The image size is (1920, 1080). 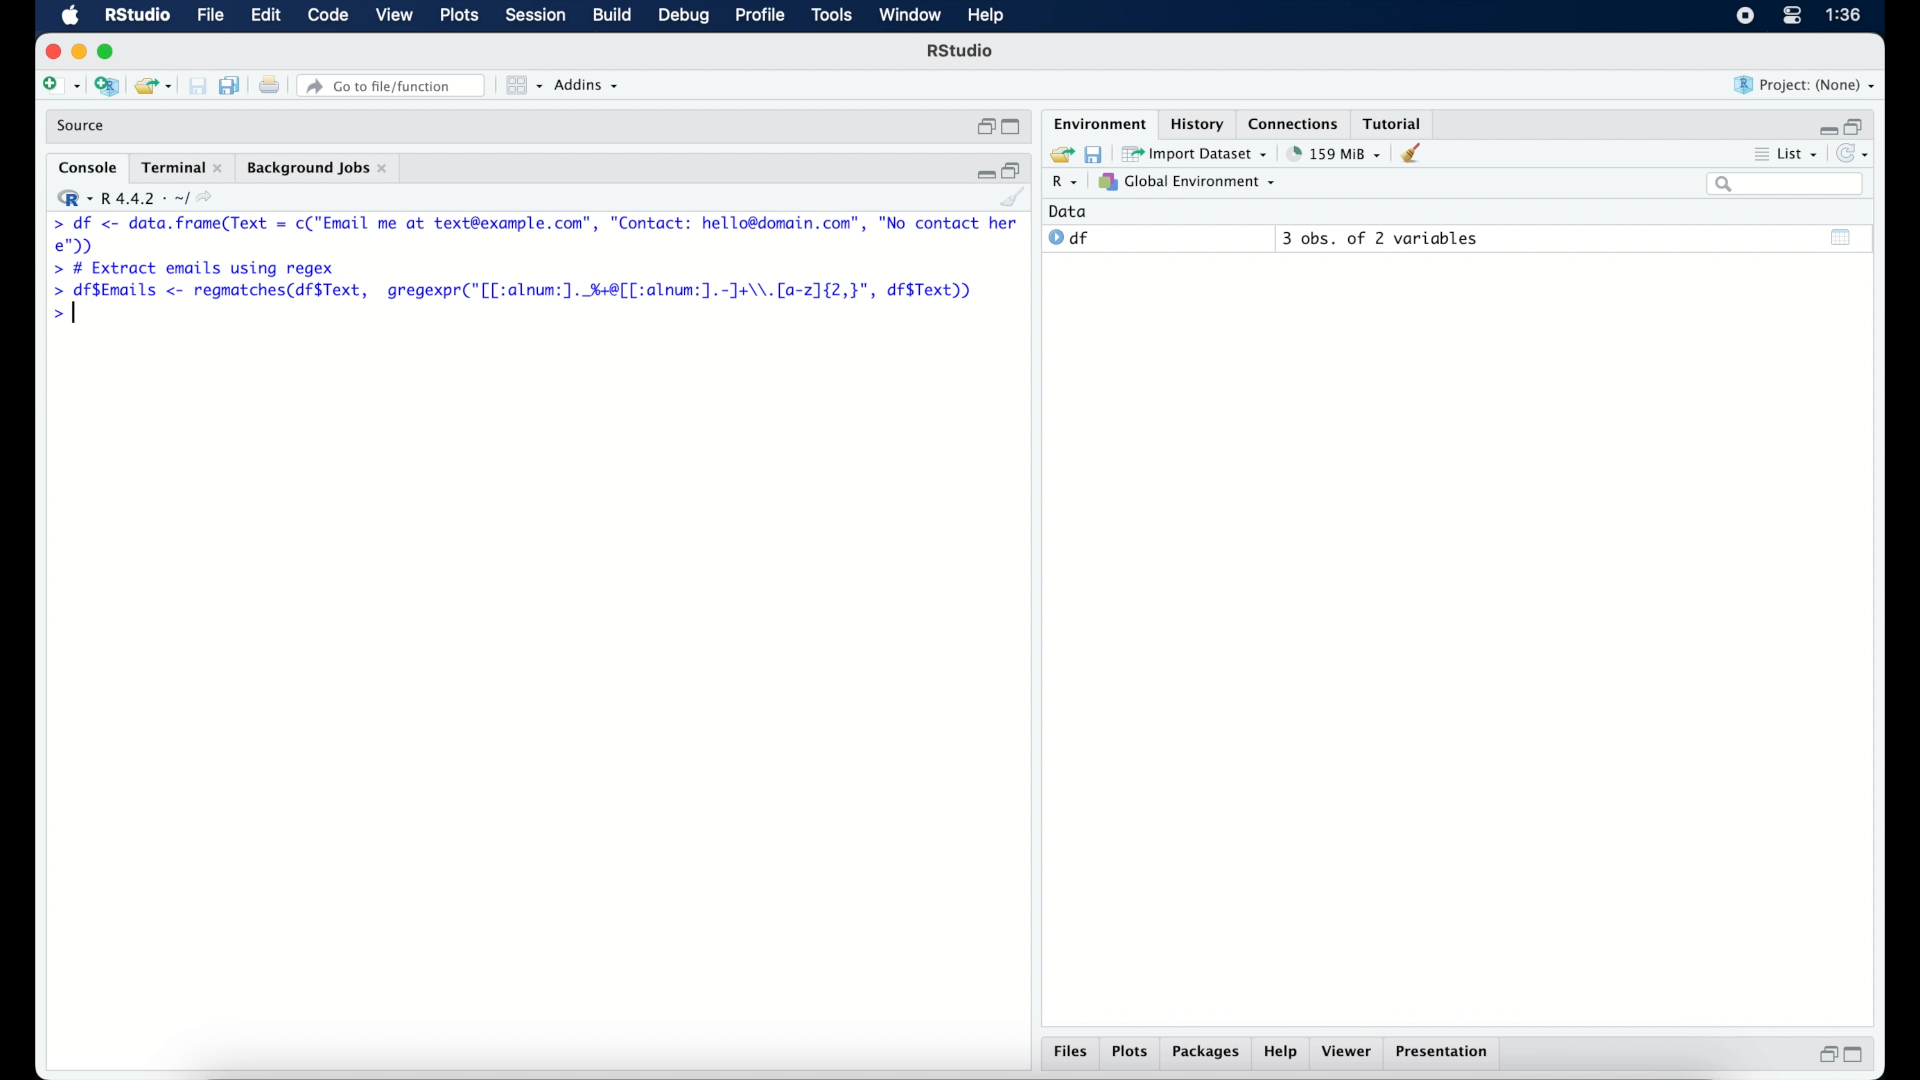 I want to click on view in panes, so click(x=522, y=86).